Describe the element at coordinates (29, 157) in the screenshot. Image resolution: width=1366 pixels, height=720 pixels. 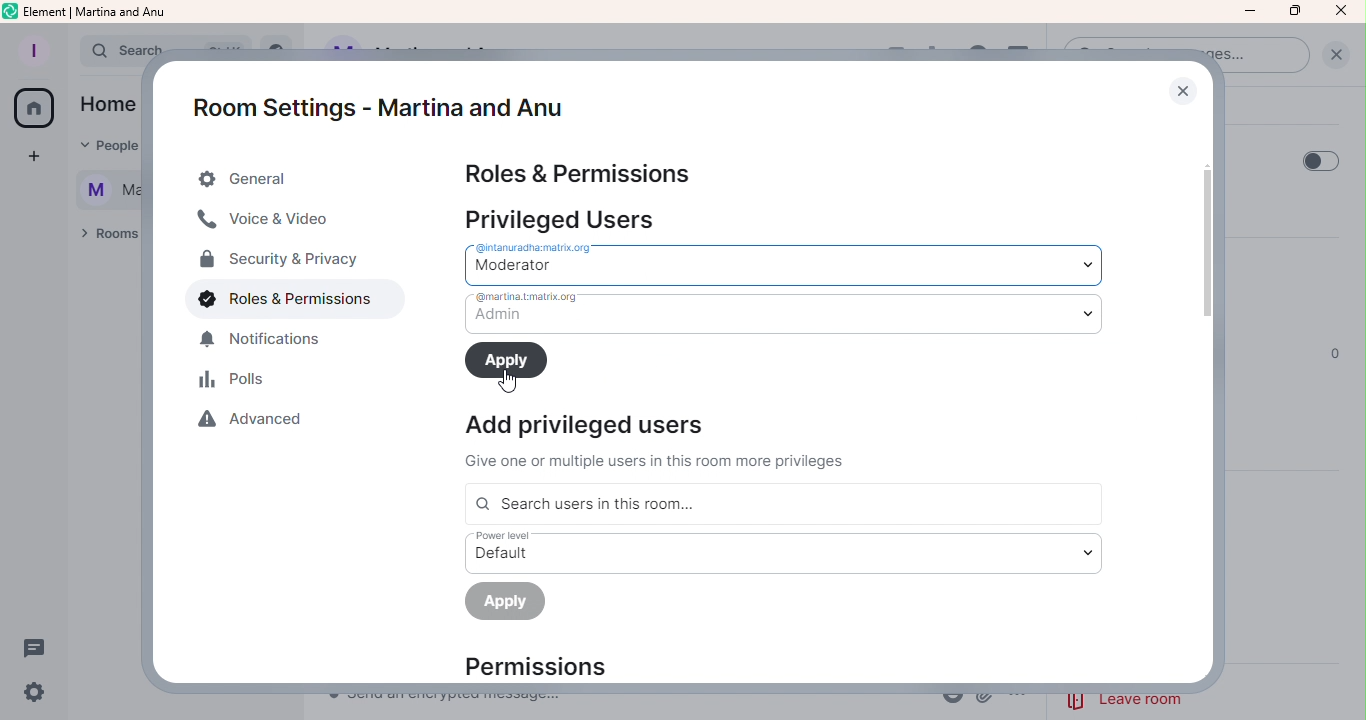
I see `Create a space` at that location.